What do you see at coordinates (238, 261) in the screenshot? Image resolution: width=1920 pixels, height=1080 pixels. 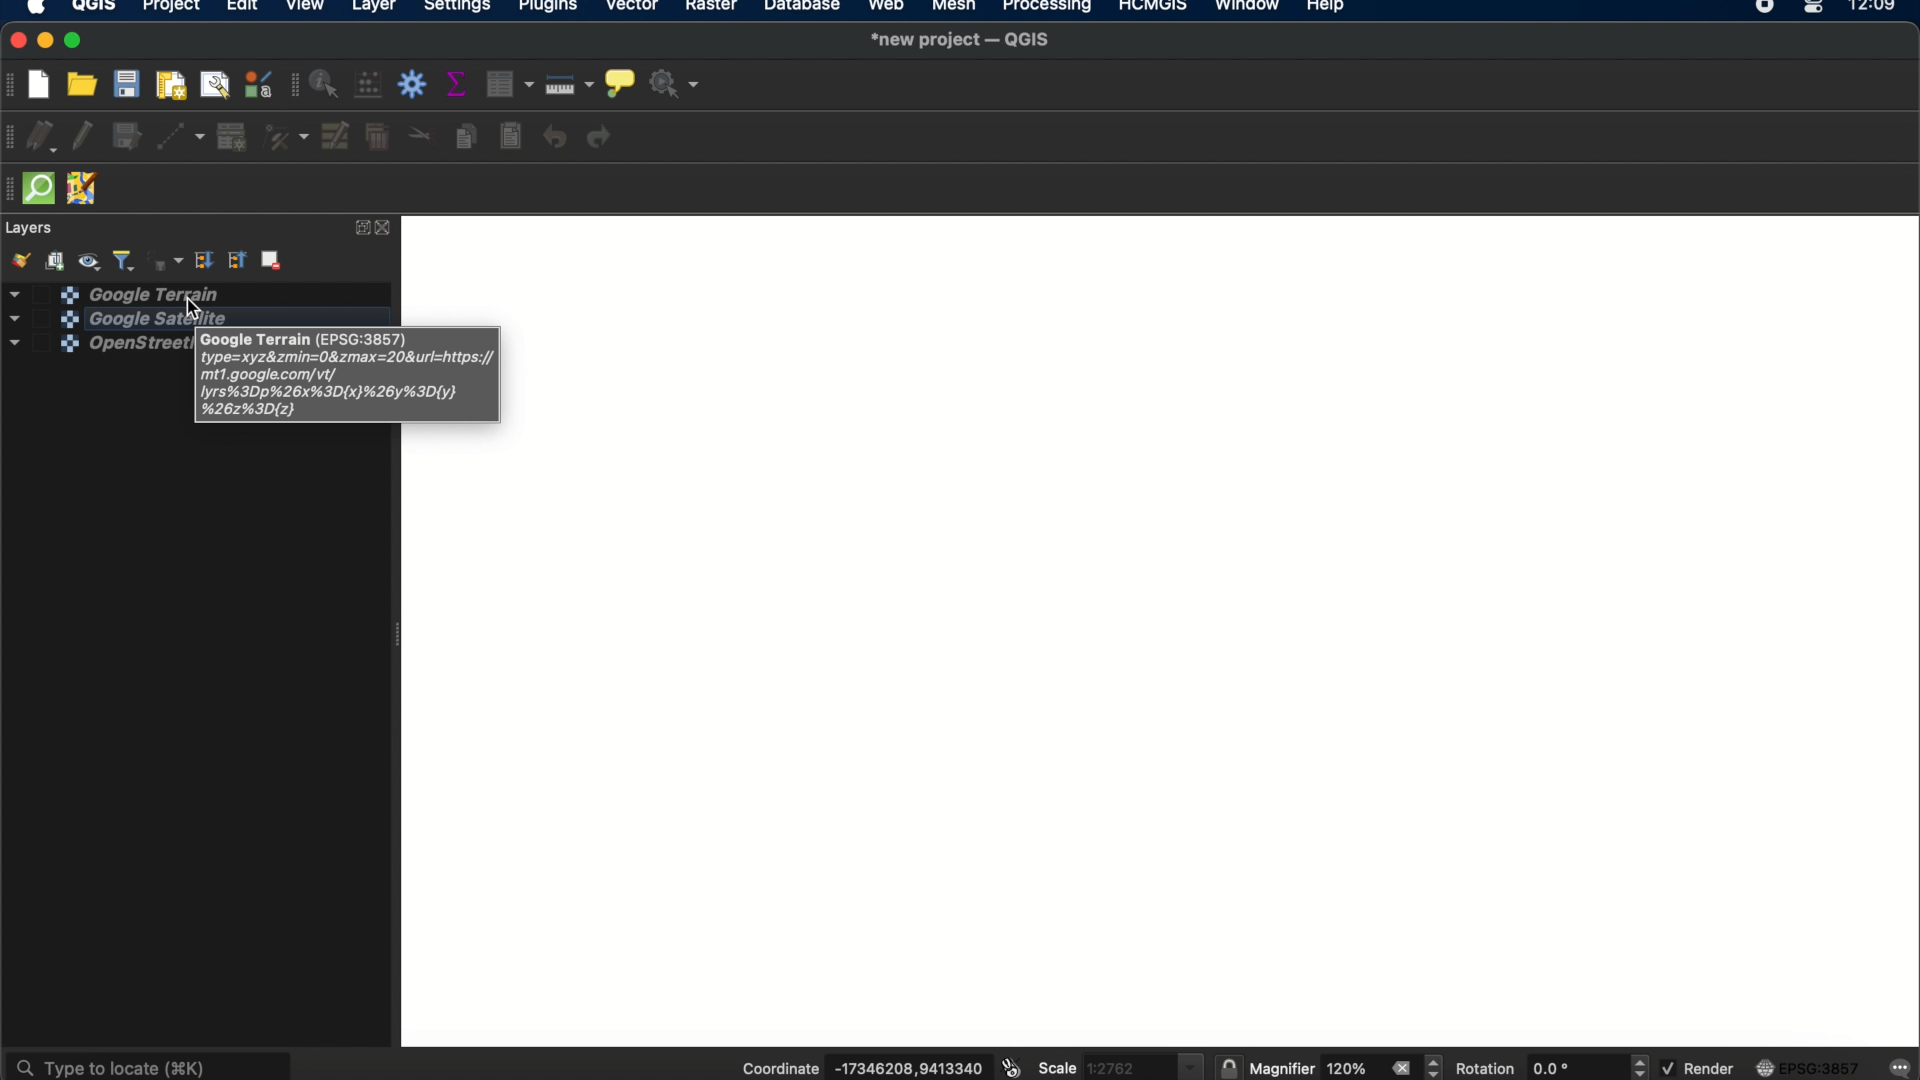 I see `collapse all` at bounding box center [238, 261].